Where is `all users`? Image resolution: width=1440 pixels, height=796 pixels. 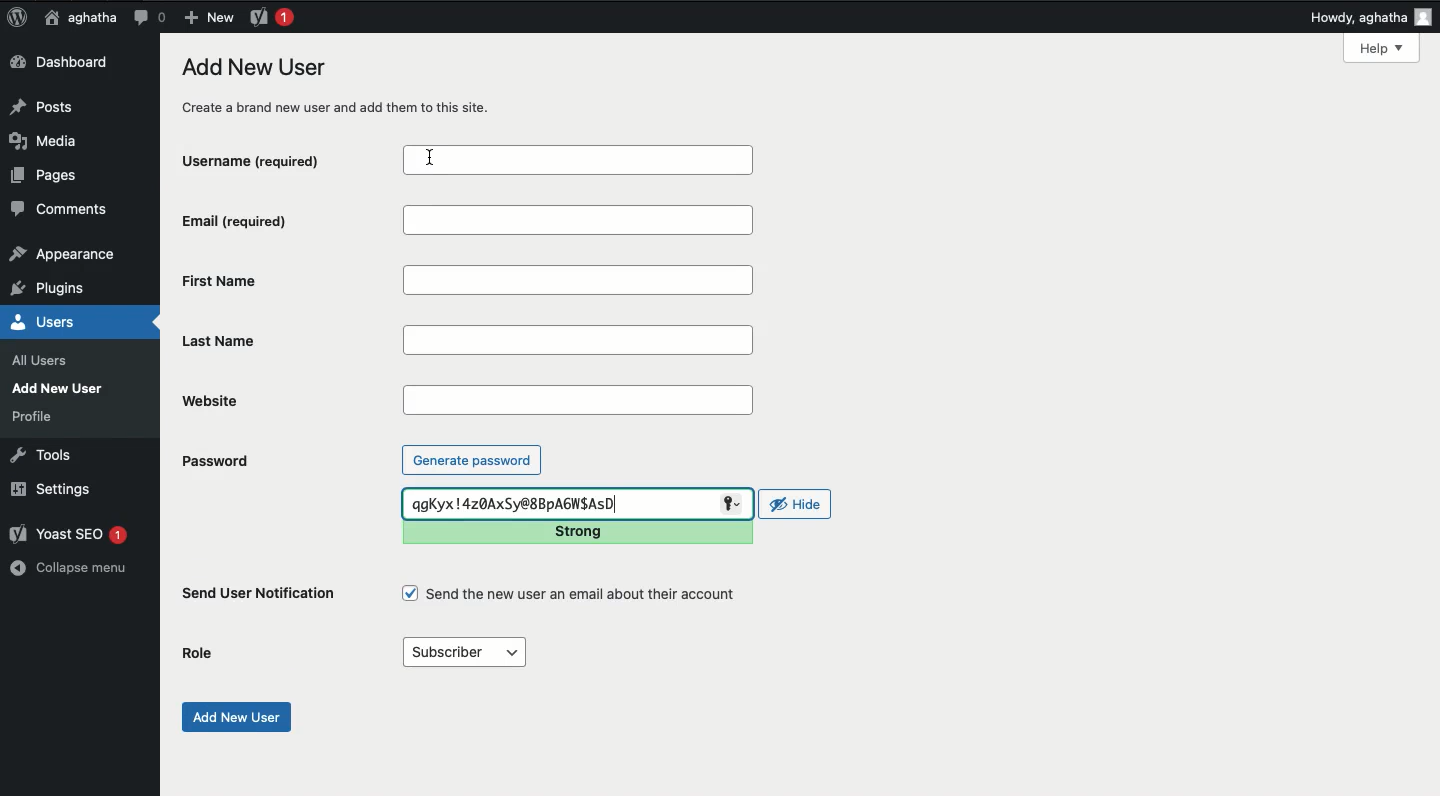 all users is located at coordinates (45, 361).